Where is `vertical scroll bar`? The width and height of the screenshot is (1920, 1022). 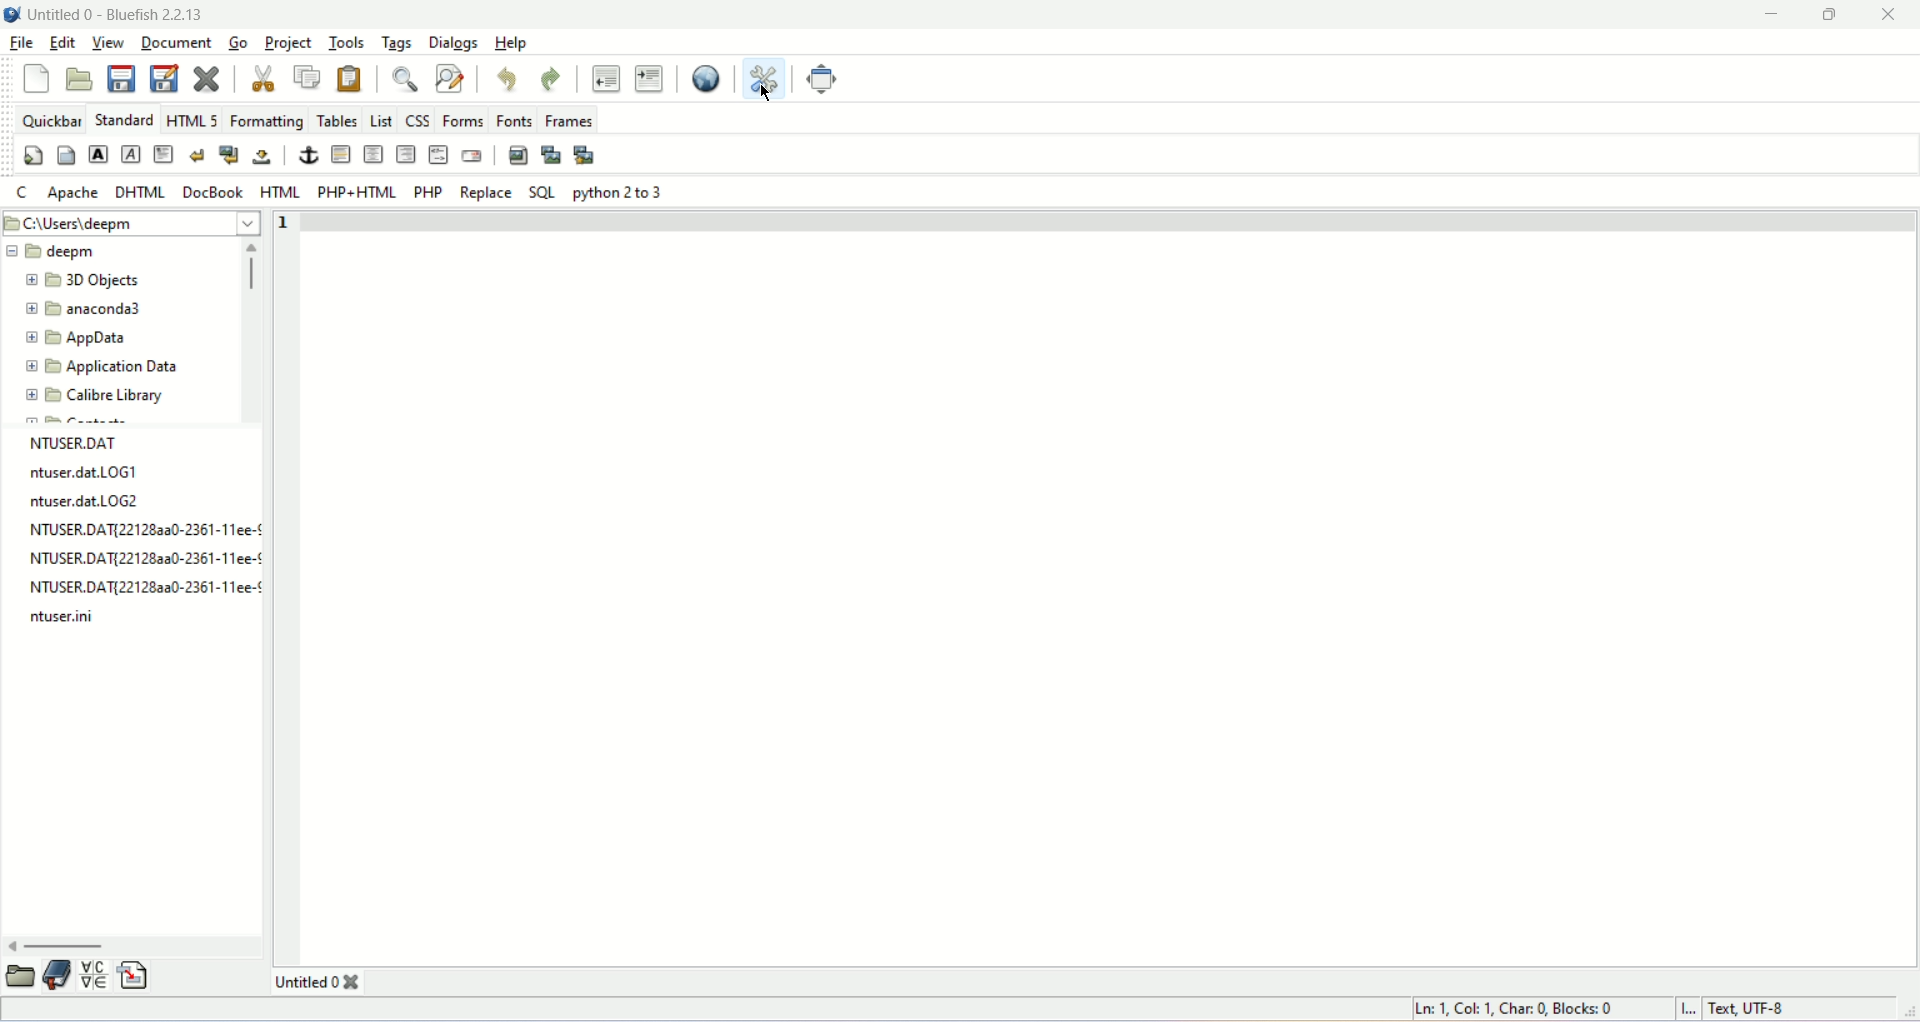
vertical scroll bar is located at coordinates (252, 267).